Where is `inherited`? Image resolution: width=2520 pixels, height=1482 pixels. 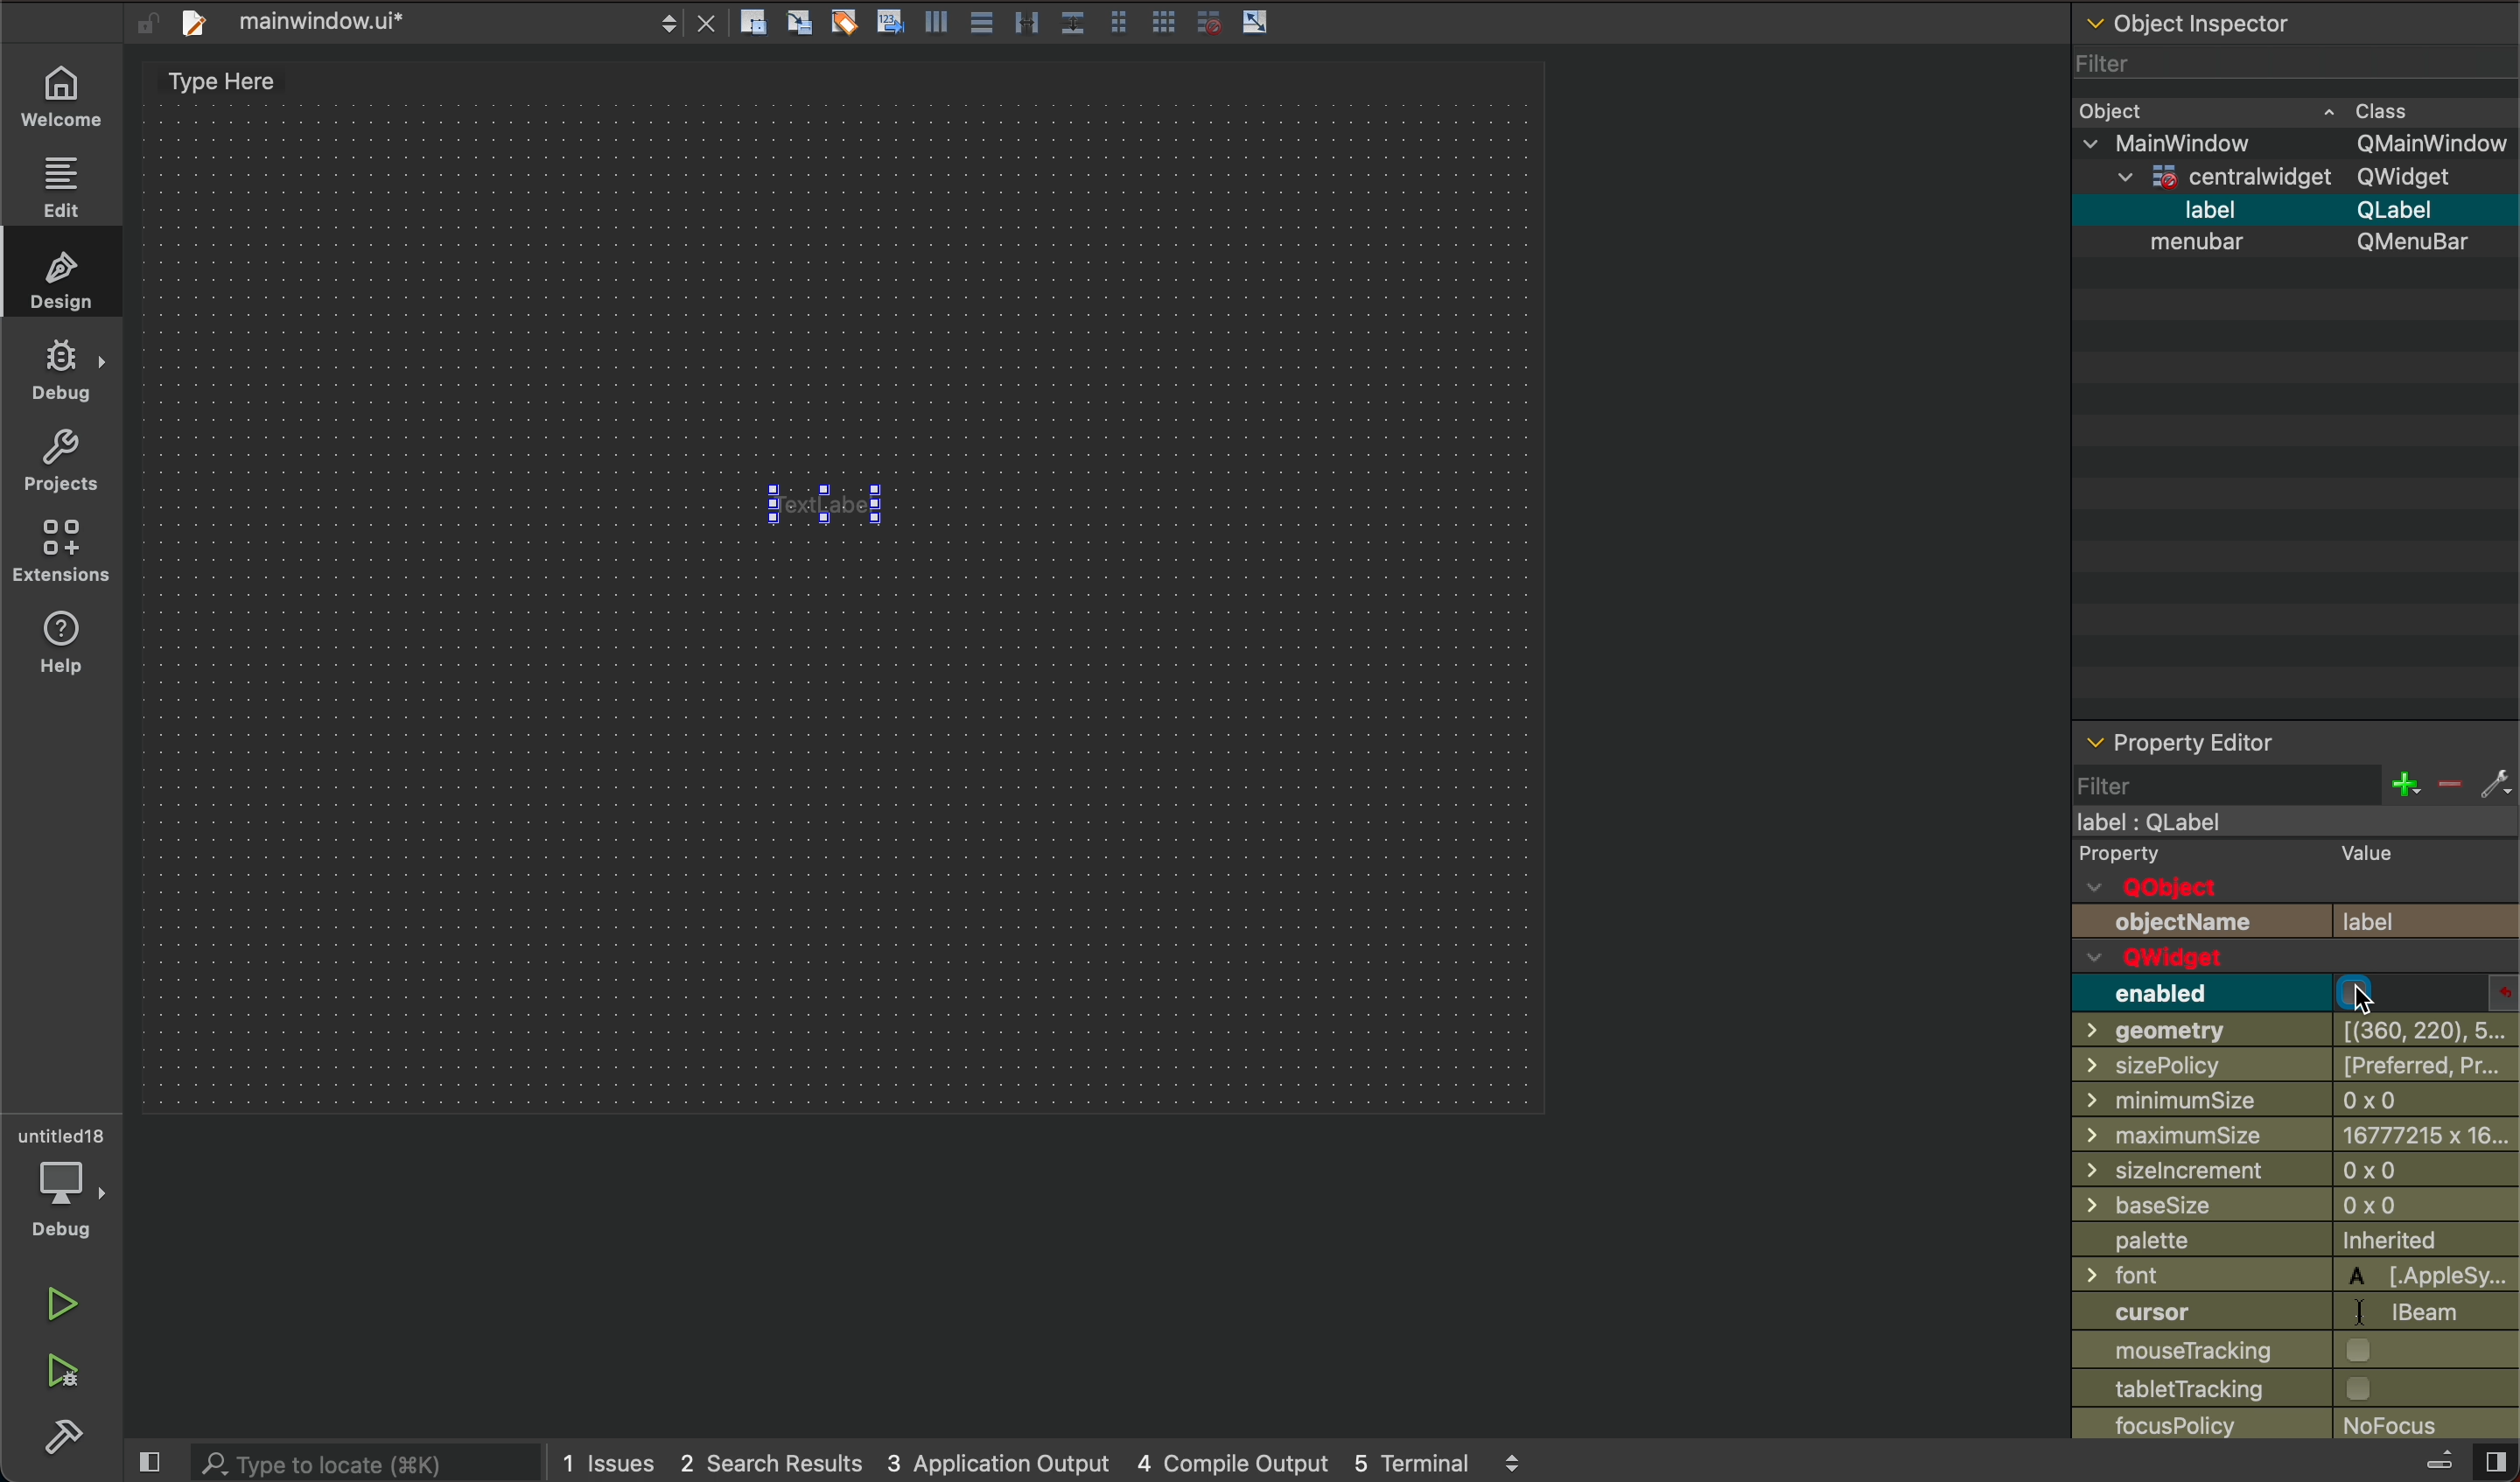 inherited is located at coordinates (2413, 1243).